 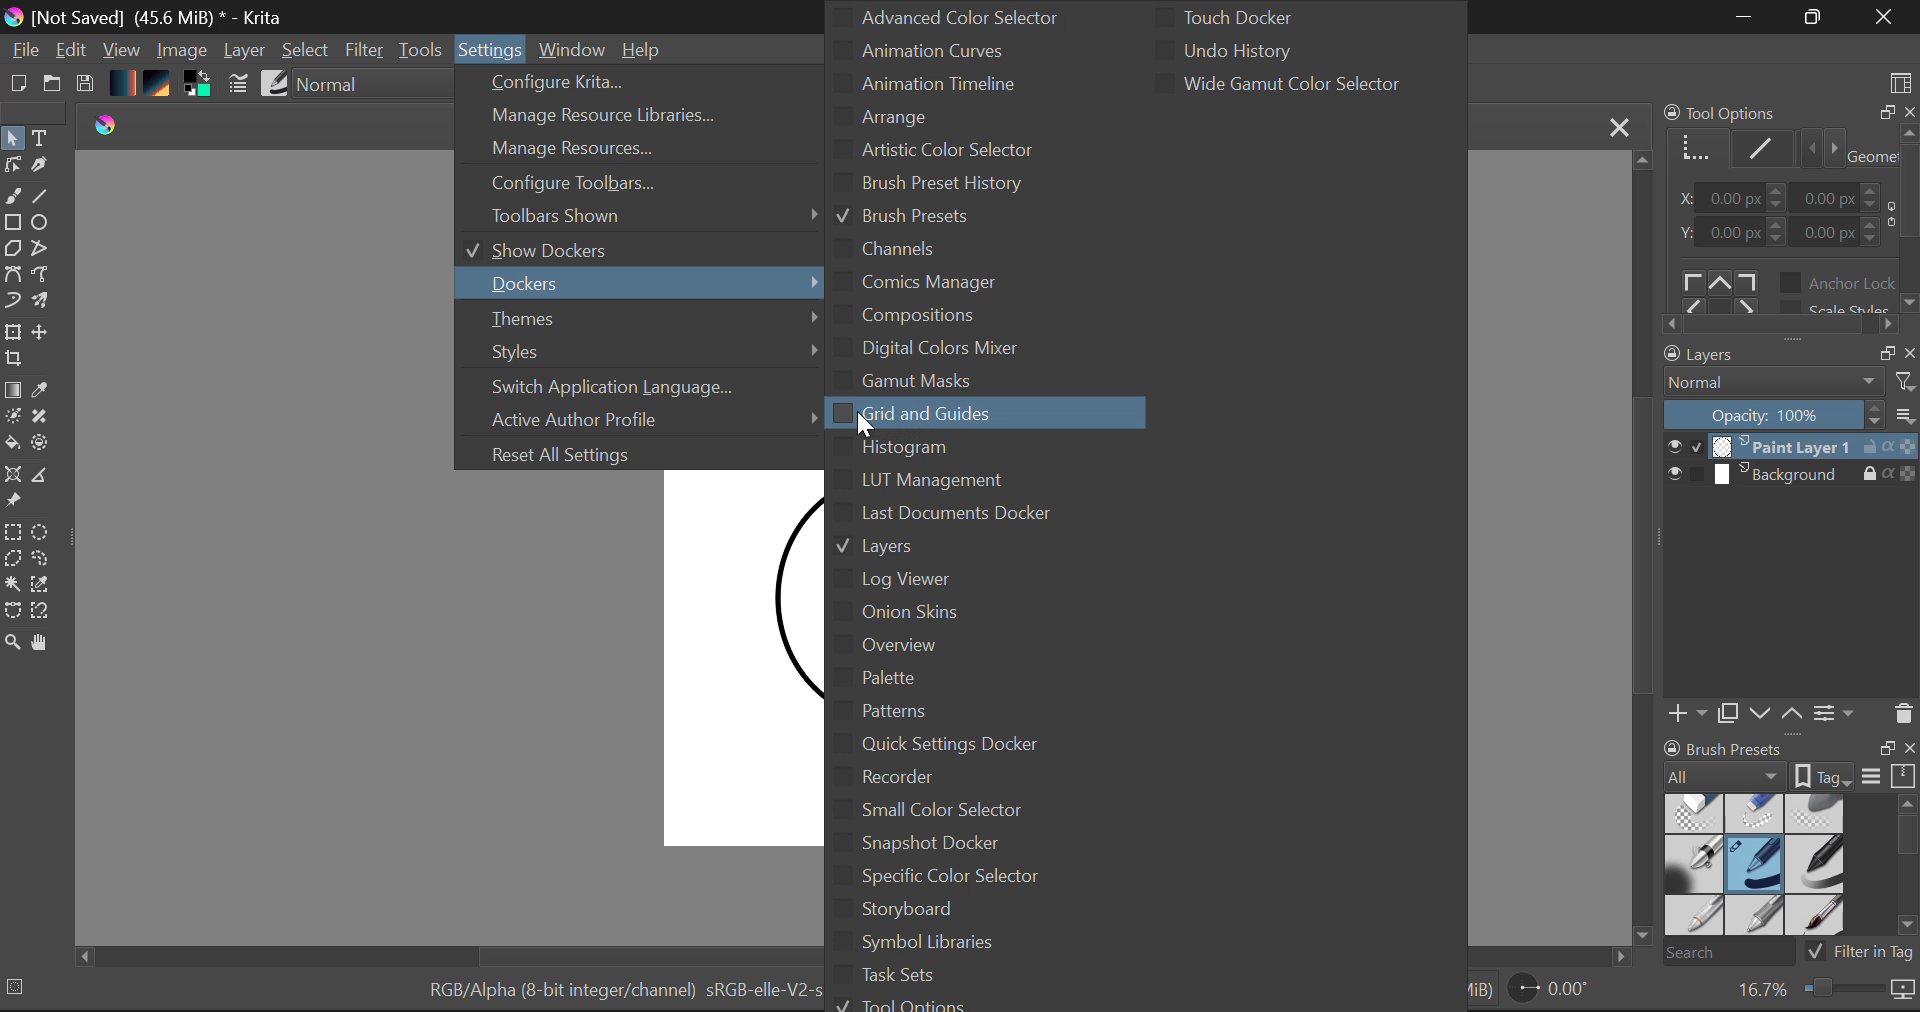 What do you see at coordinates (970, 946) in the screenshot?
I see `Symbol Libraries` at bounding box center [970, 946].